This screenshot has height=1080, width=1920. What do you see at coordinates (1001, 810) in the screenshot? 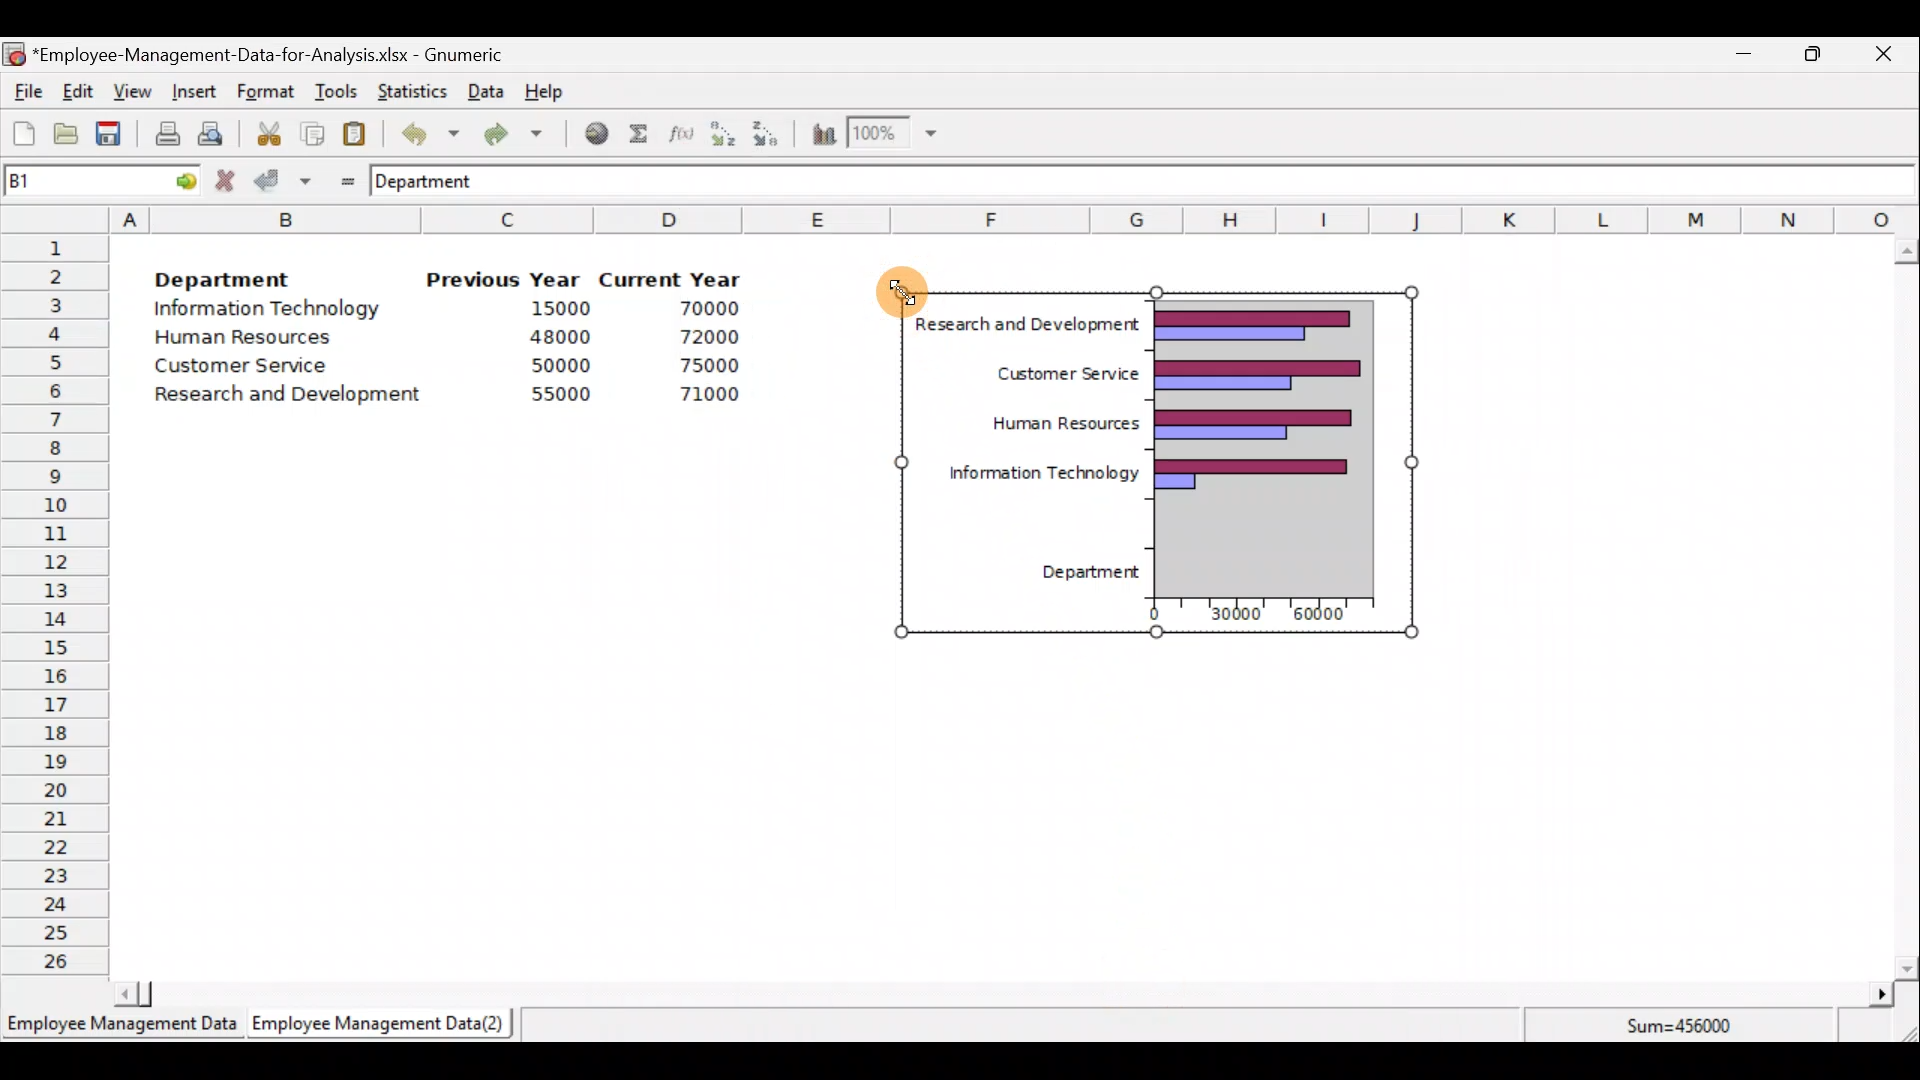
I see `Cells` at bounding box center [1001, 810].